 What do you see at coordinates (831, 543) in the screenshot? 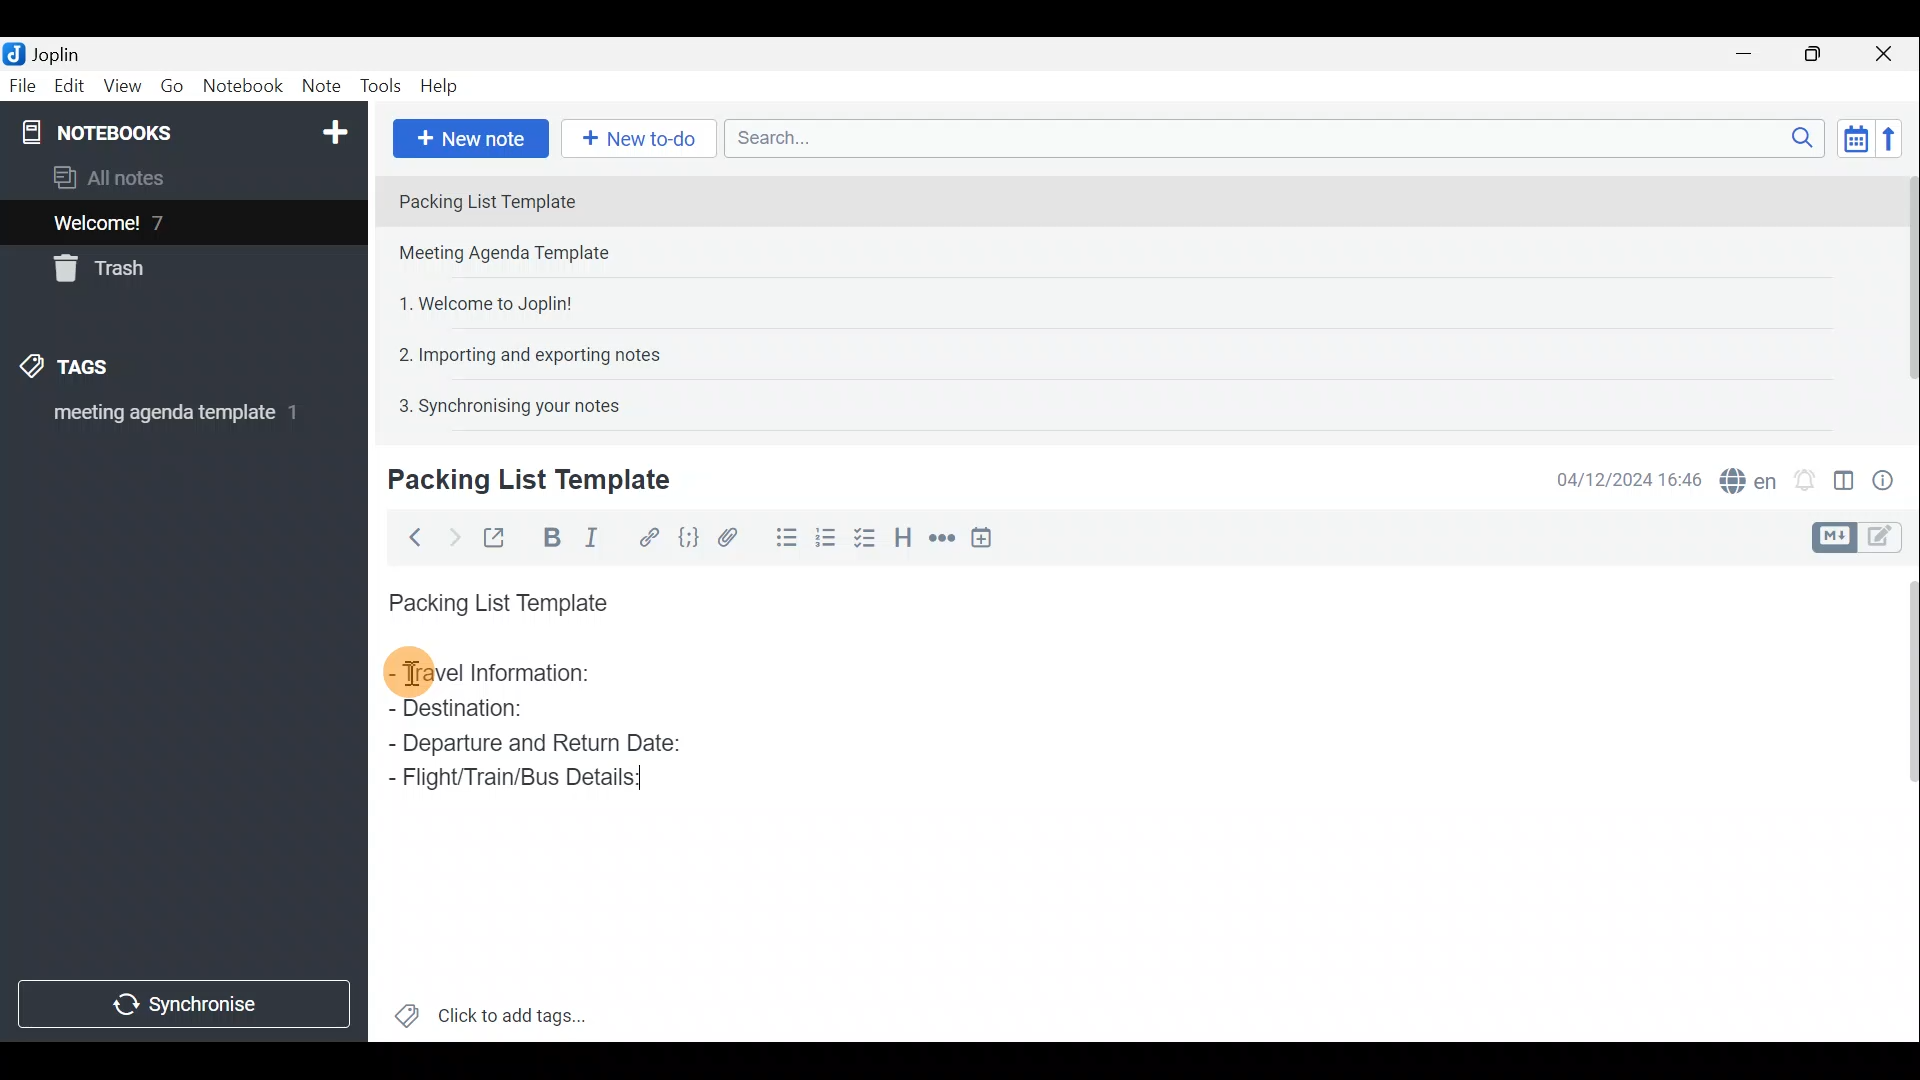
I see `Numbered list` at bounding box center [831, 543].